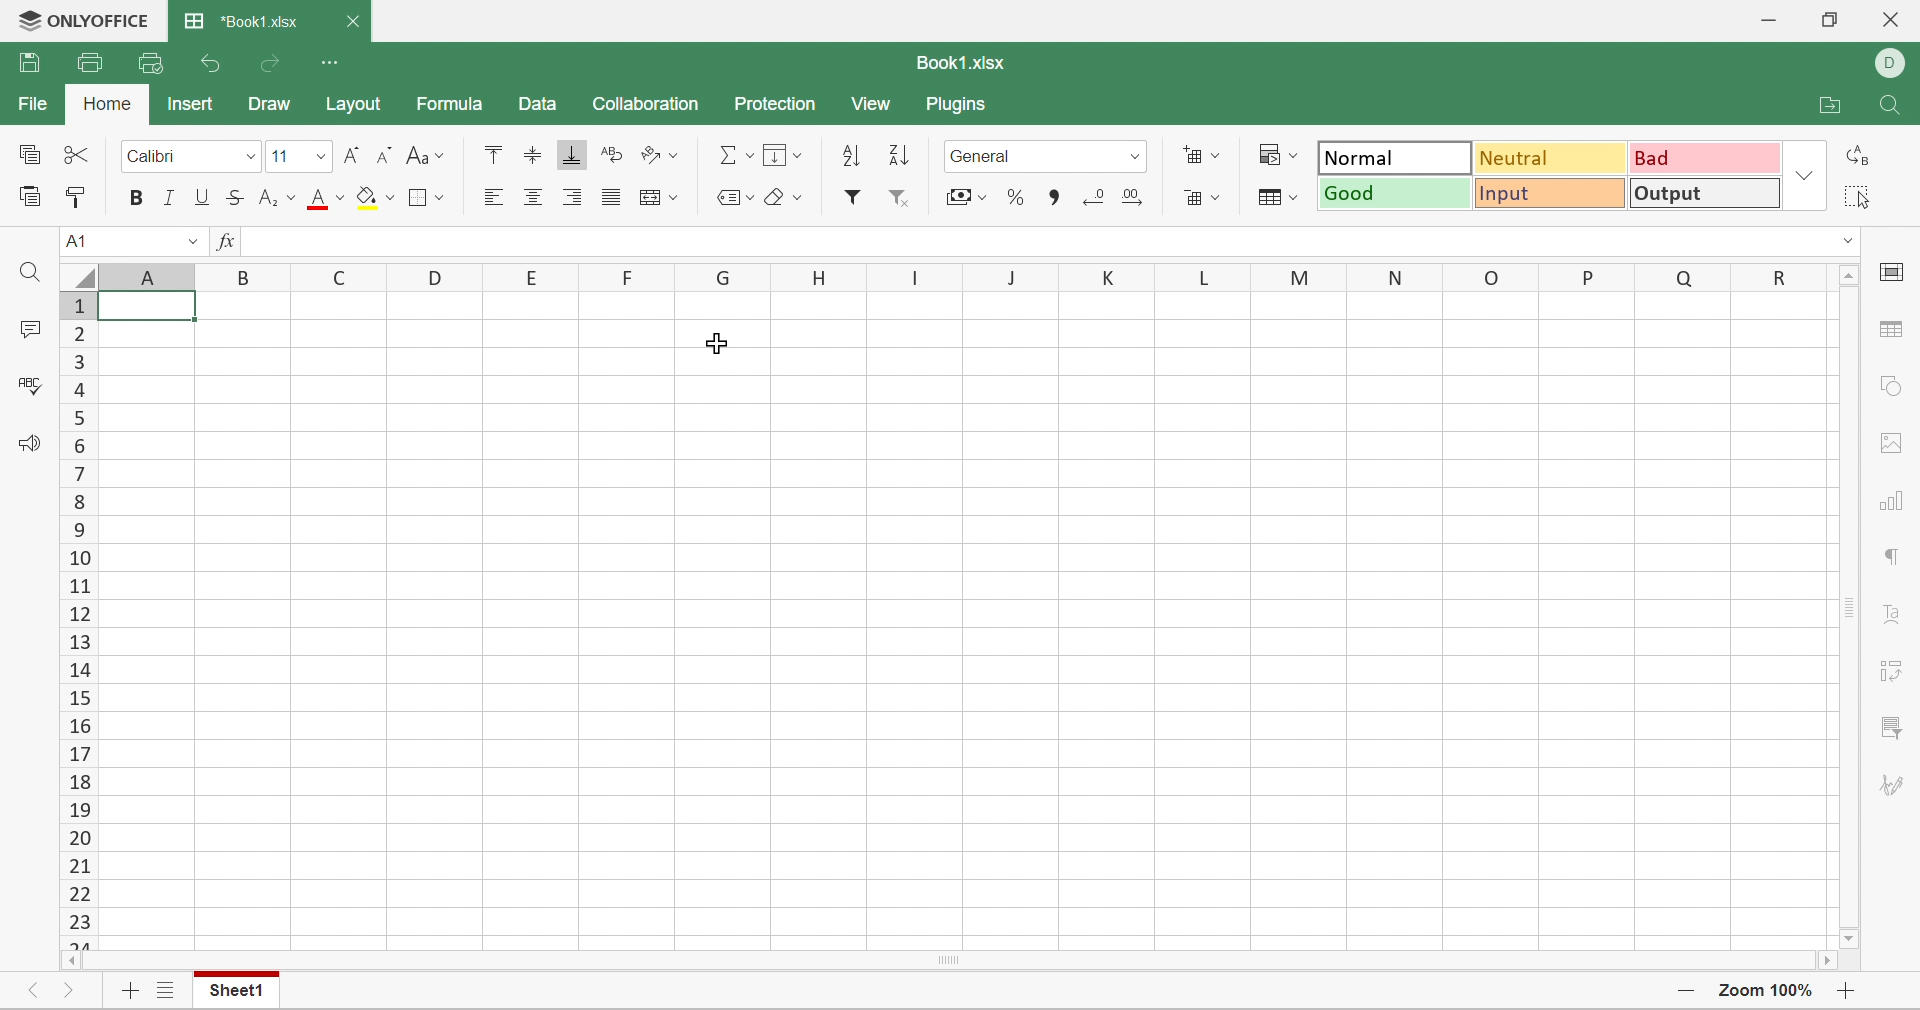  What do you see at coordinates (139, 200) in the screenshot?
I see `bold` at bounding box center [139, 200].